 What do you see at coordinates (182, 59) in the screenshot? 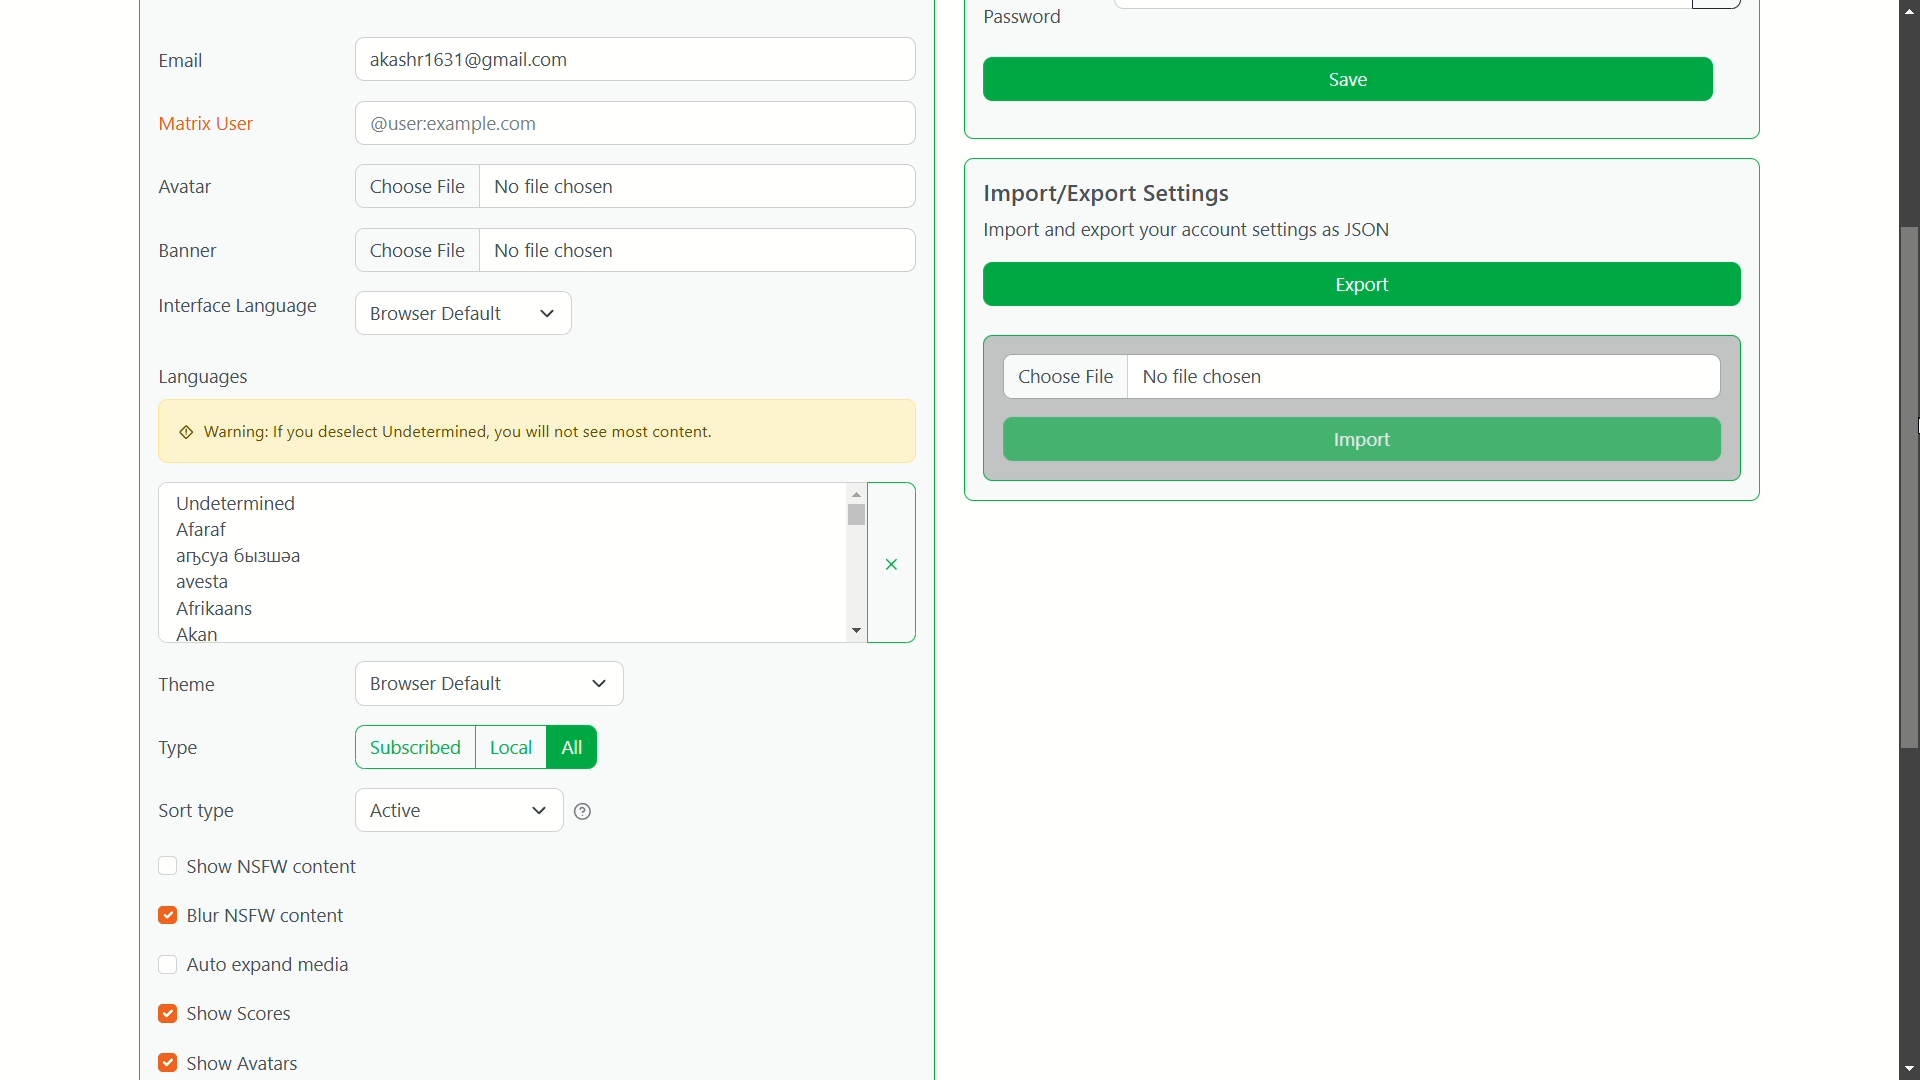
I see `email` at bounding box center [182, 59].